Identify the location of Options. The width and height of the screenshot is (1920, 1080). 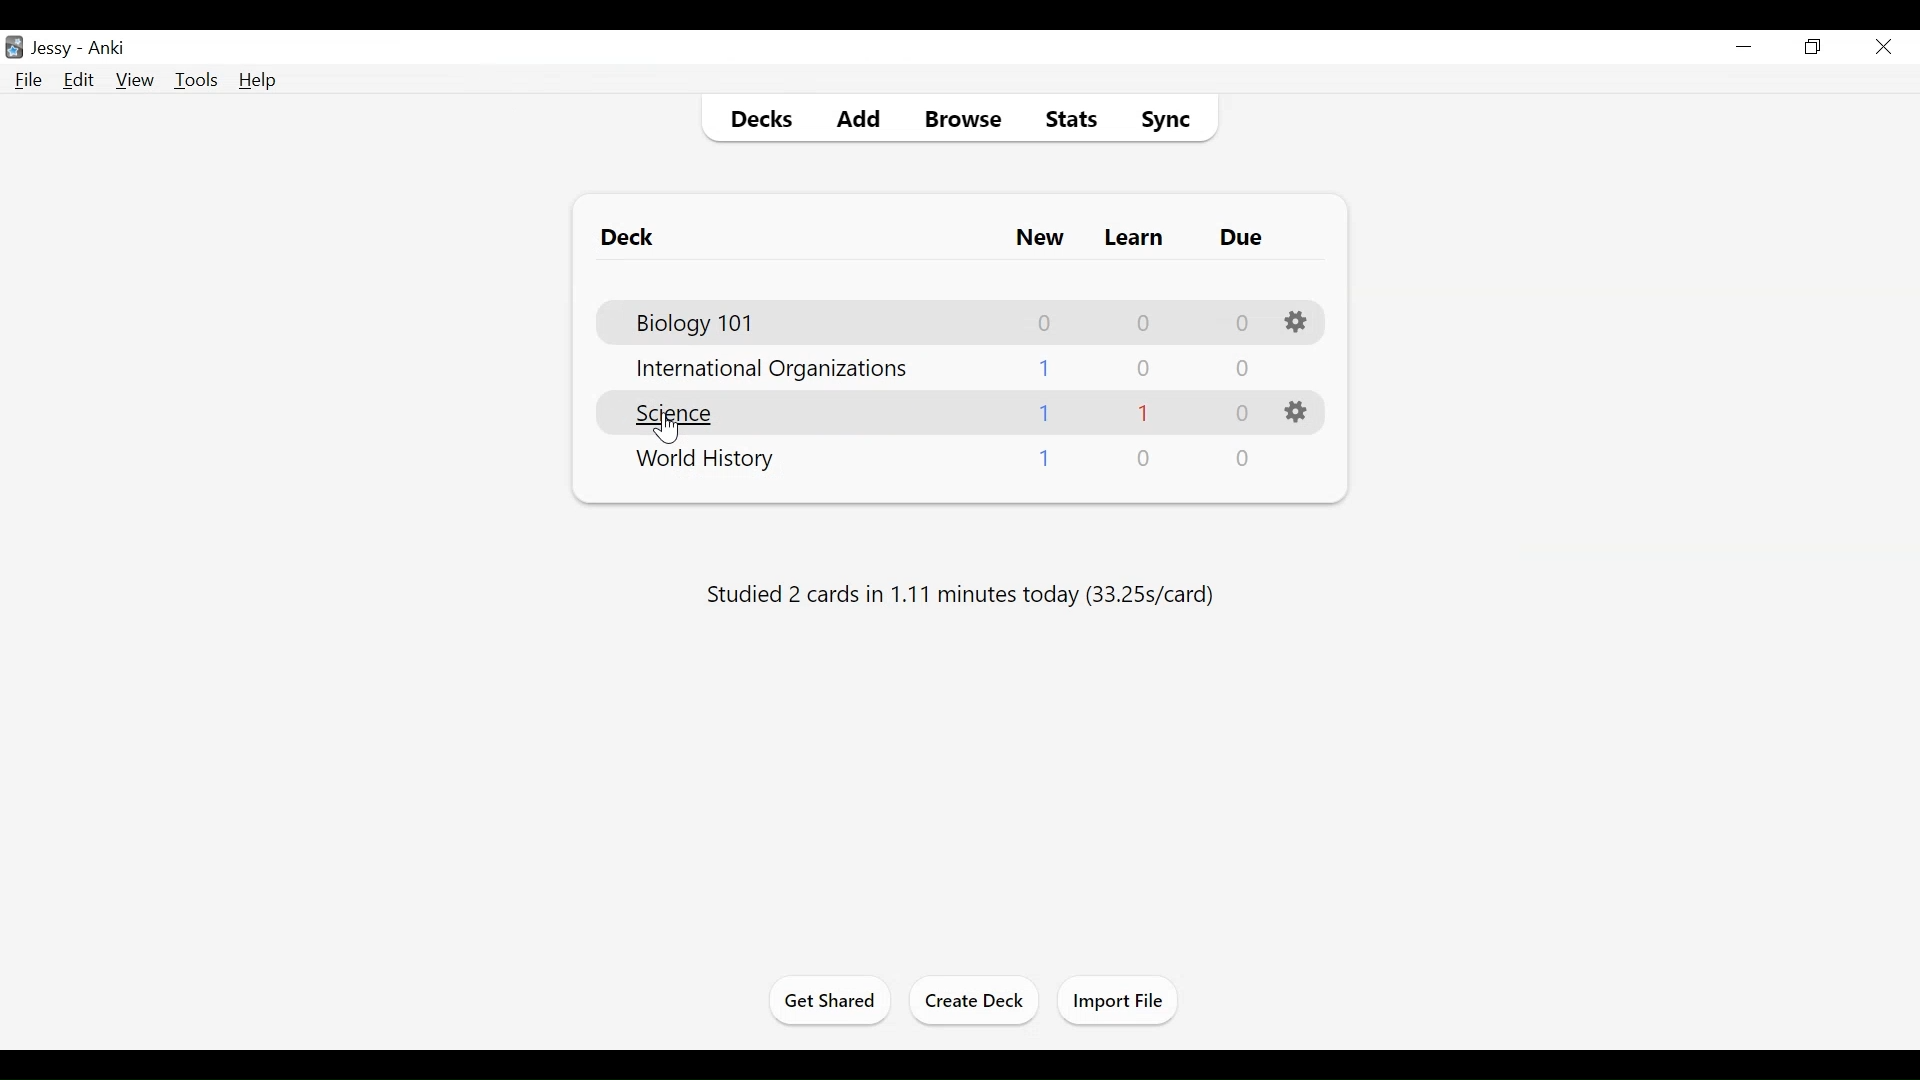
(1297, 321).